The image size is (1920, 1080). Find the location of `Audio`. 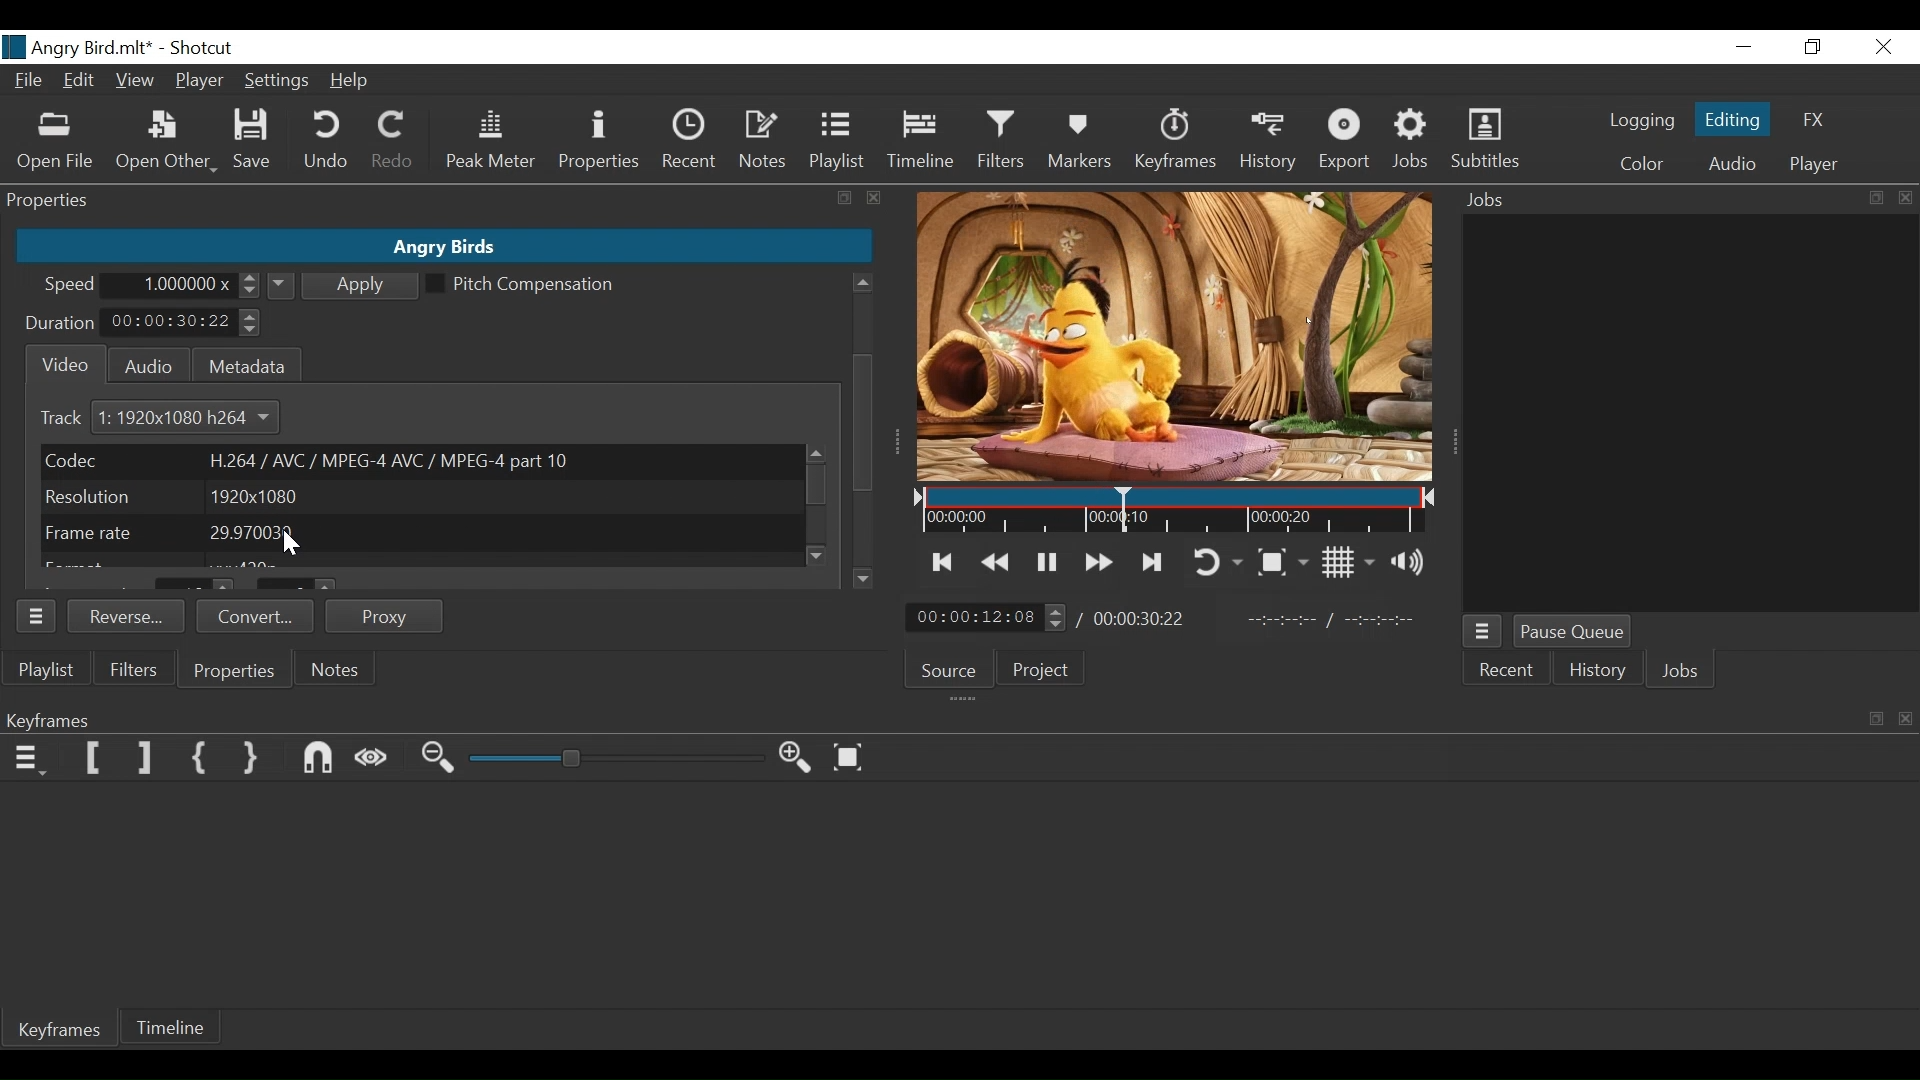

Audio is located at coordinates (143, 364).